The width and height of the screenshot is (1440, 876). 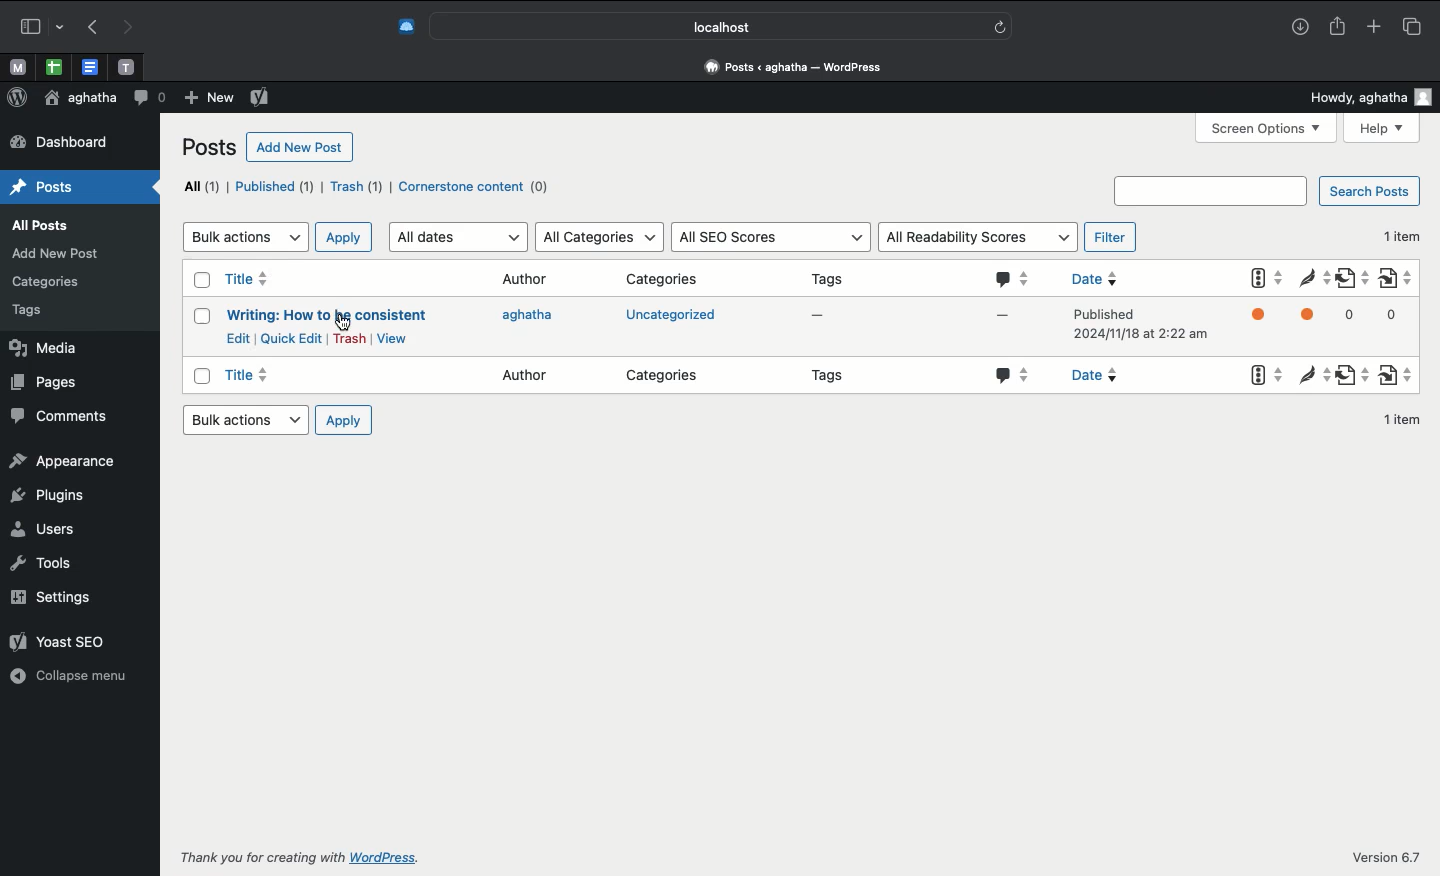 I want to click on All categories, so click(x=599, y=238).